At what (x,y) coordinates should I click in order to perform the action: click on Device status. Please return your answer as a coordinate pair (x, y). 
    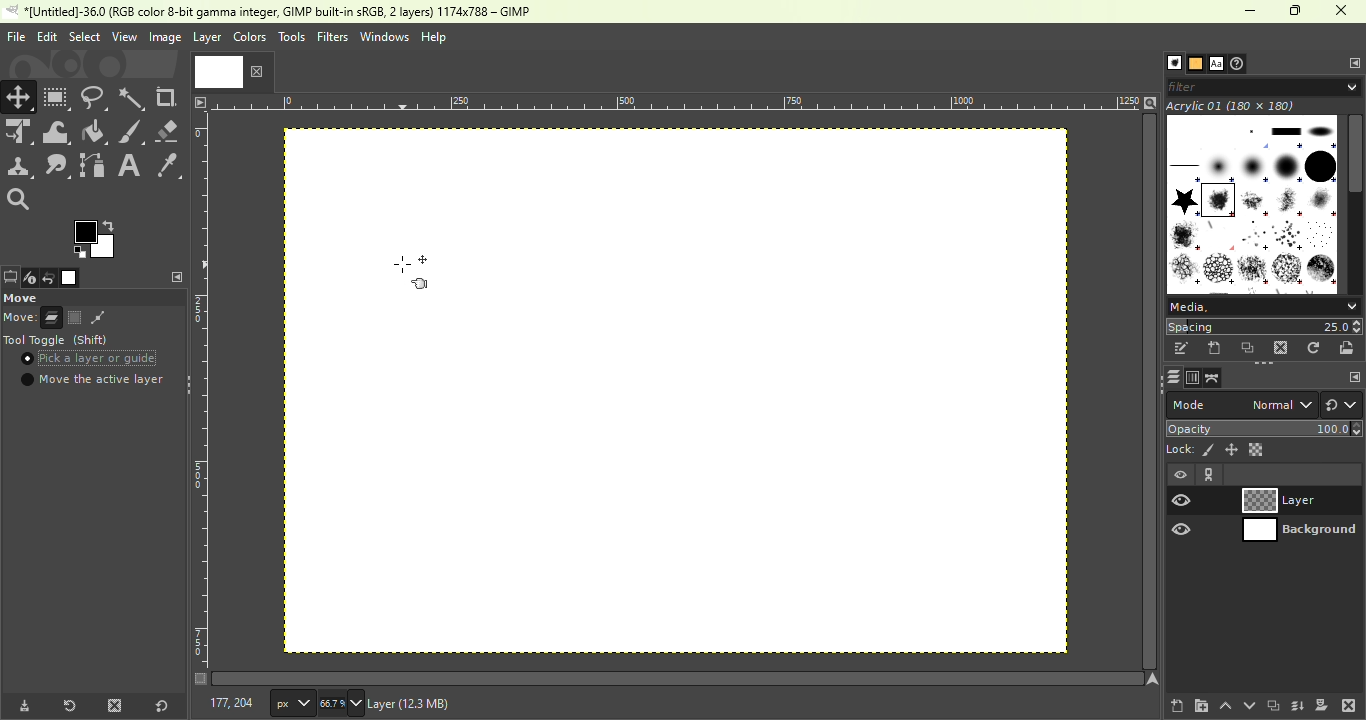
    Looking at the image, I should click on (28, 279).